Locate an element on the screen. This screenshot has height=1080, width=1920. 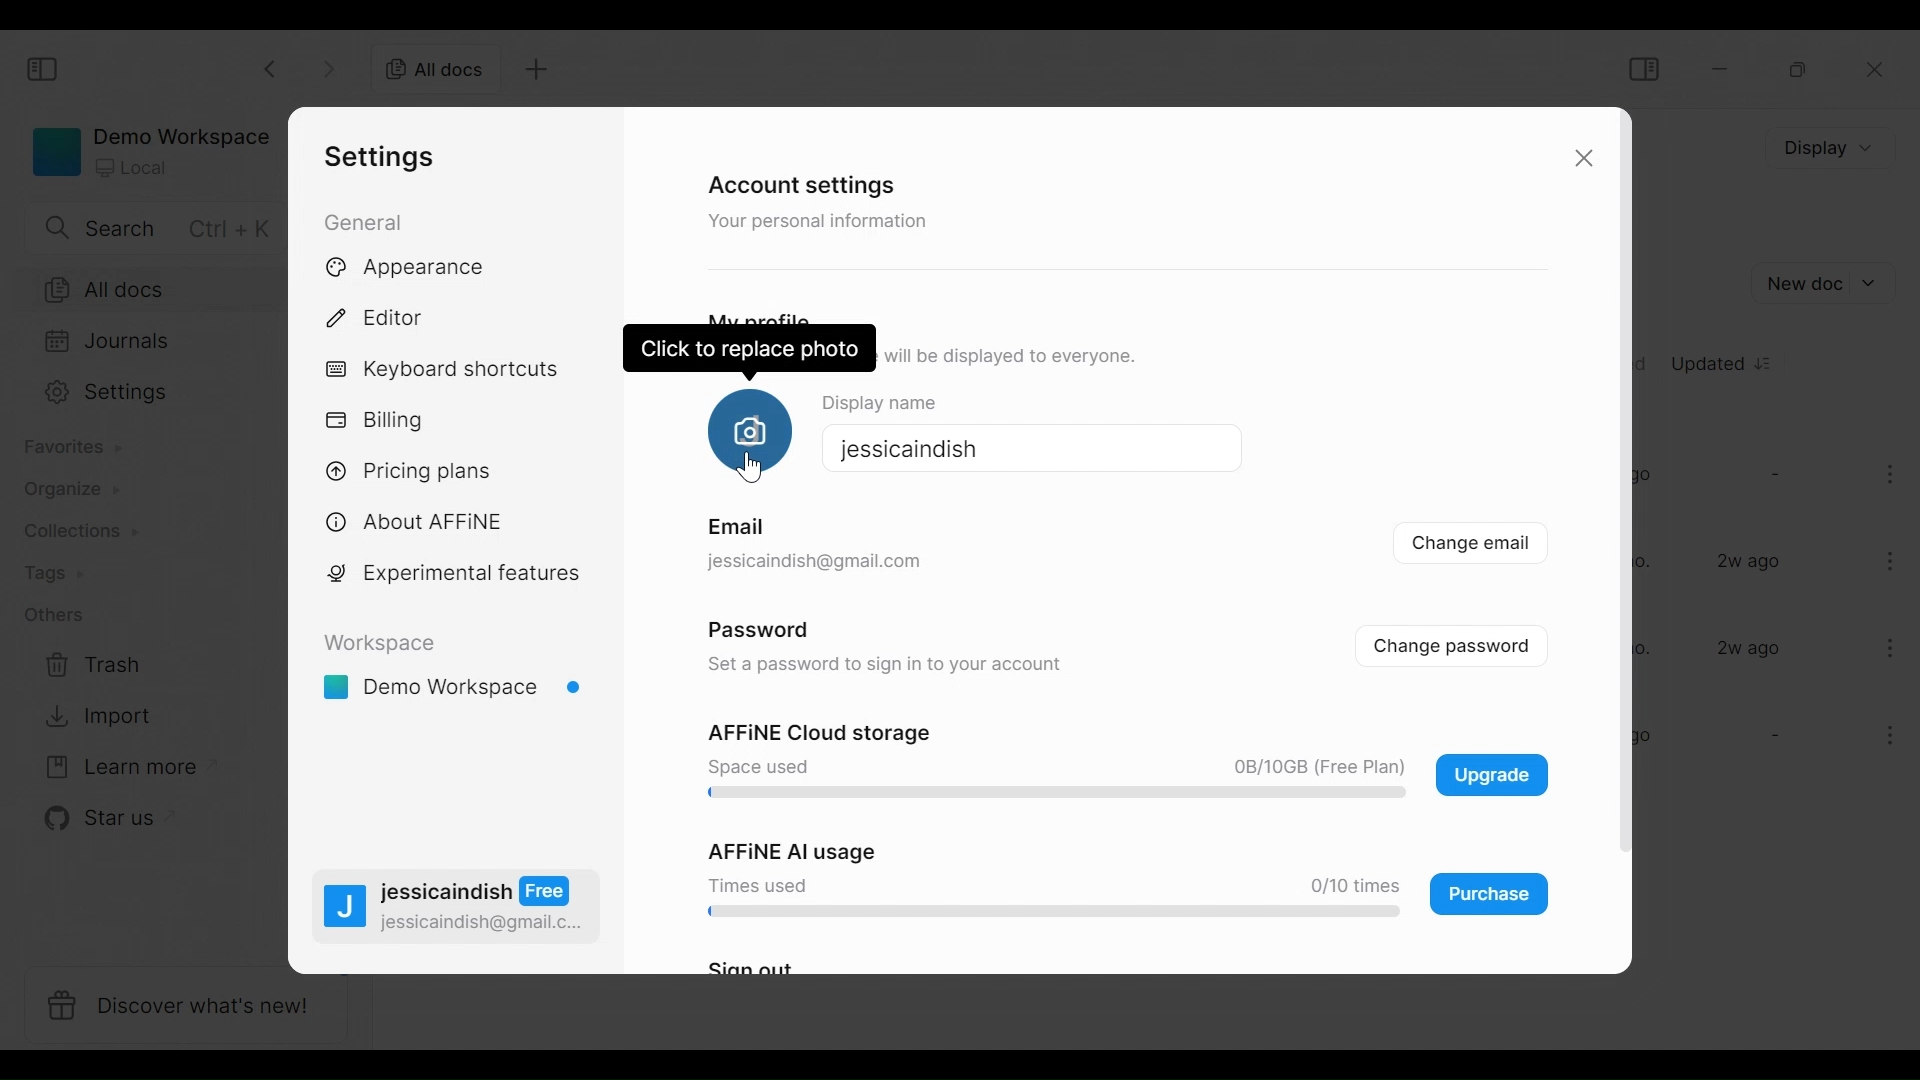
more options is located at coordinates (1892, 559).